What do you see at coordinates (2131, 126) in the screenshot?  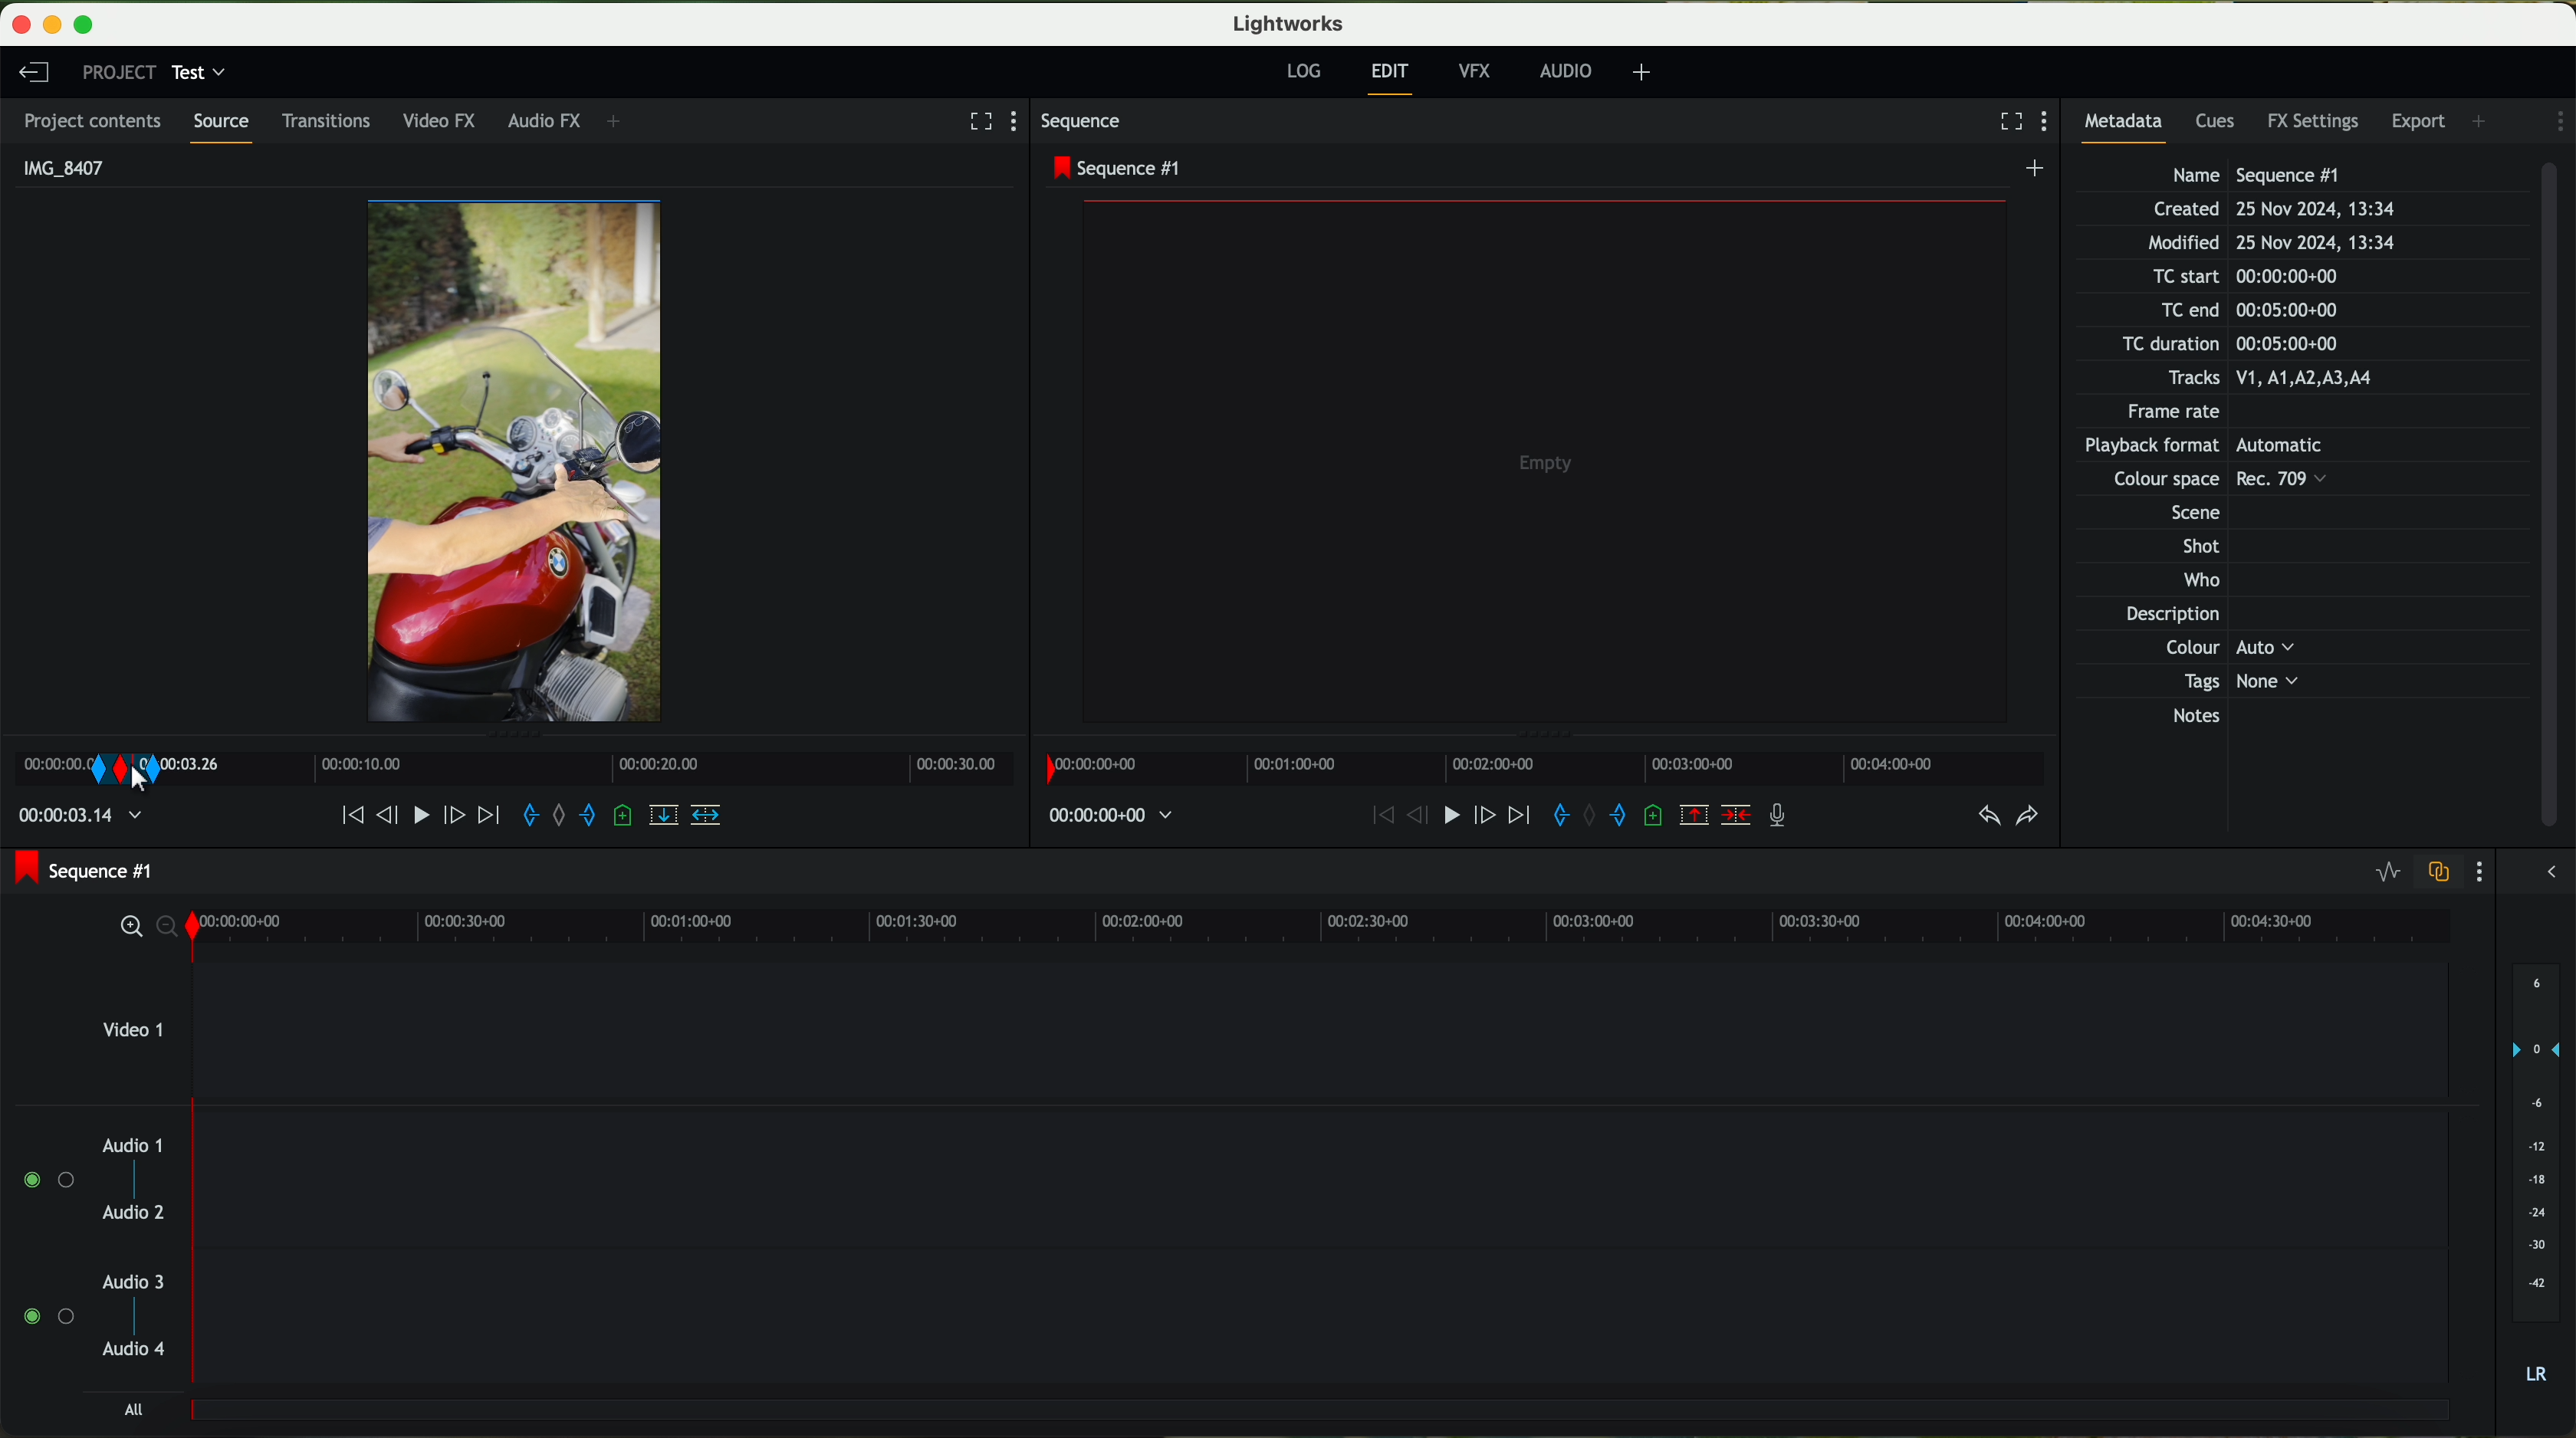 I see `metadata` at bounding box center [2131, 126].